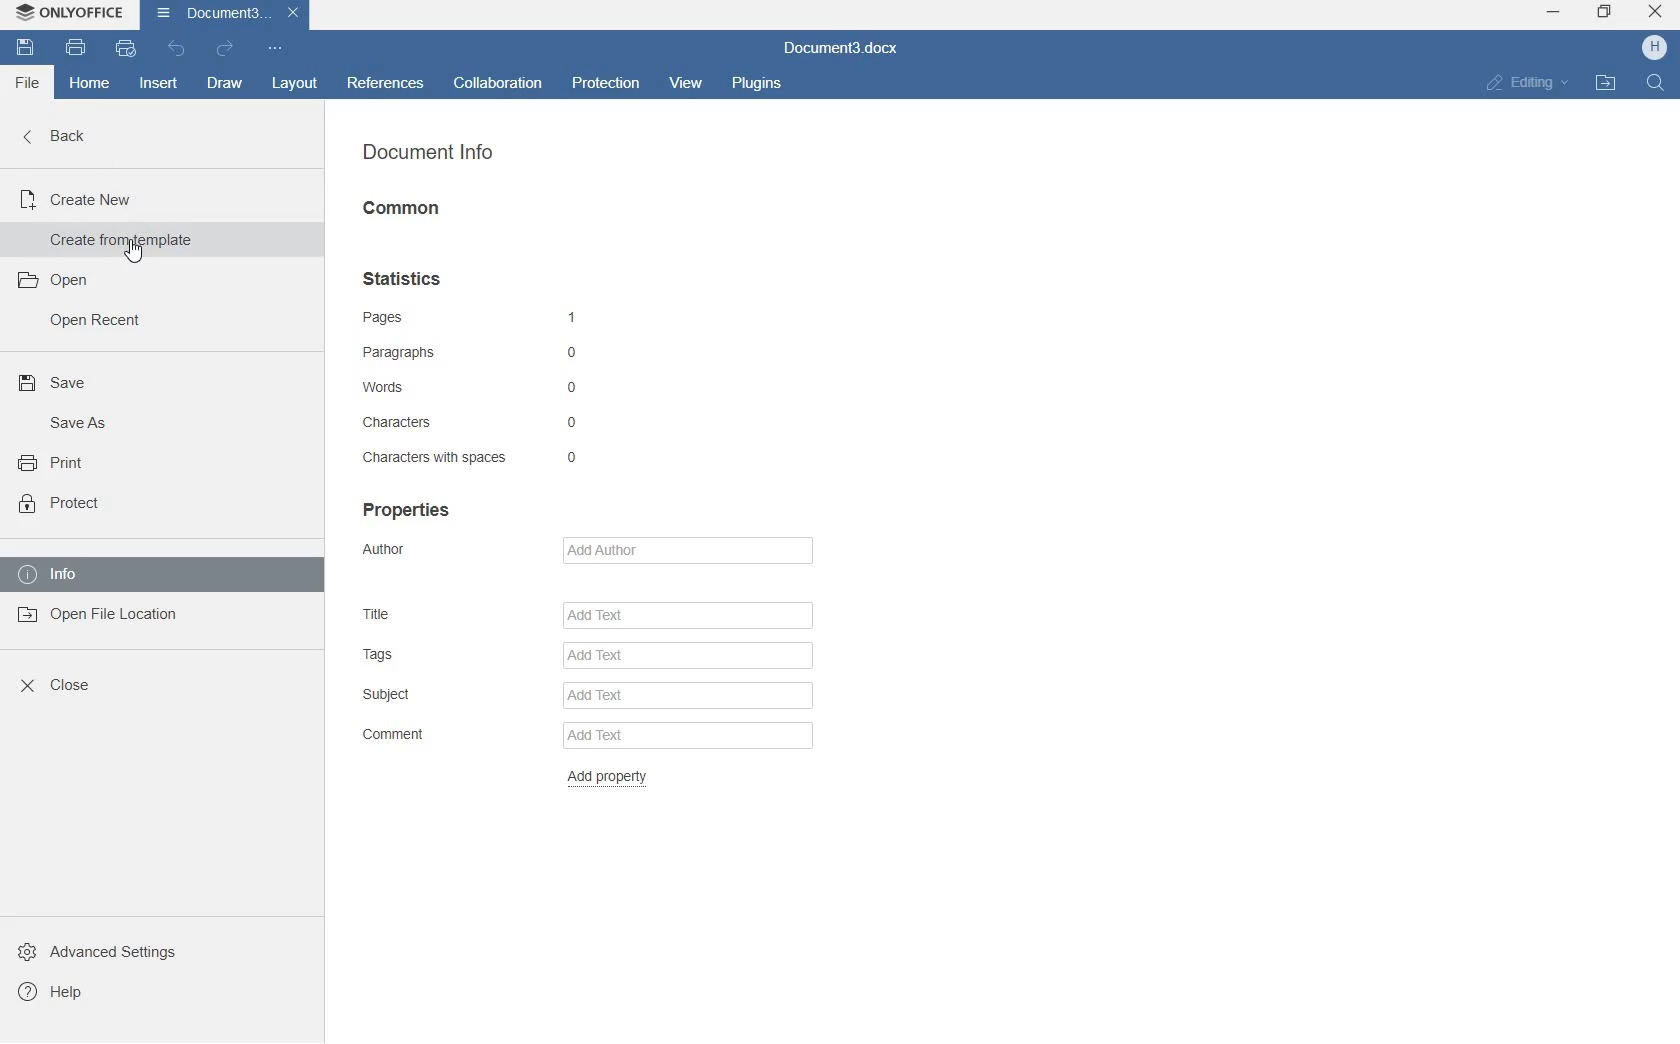  Describe the element at coordinates (276, 48) in the screenshot. I see `customize quick access toolbar` at that location.